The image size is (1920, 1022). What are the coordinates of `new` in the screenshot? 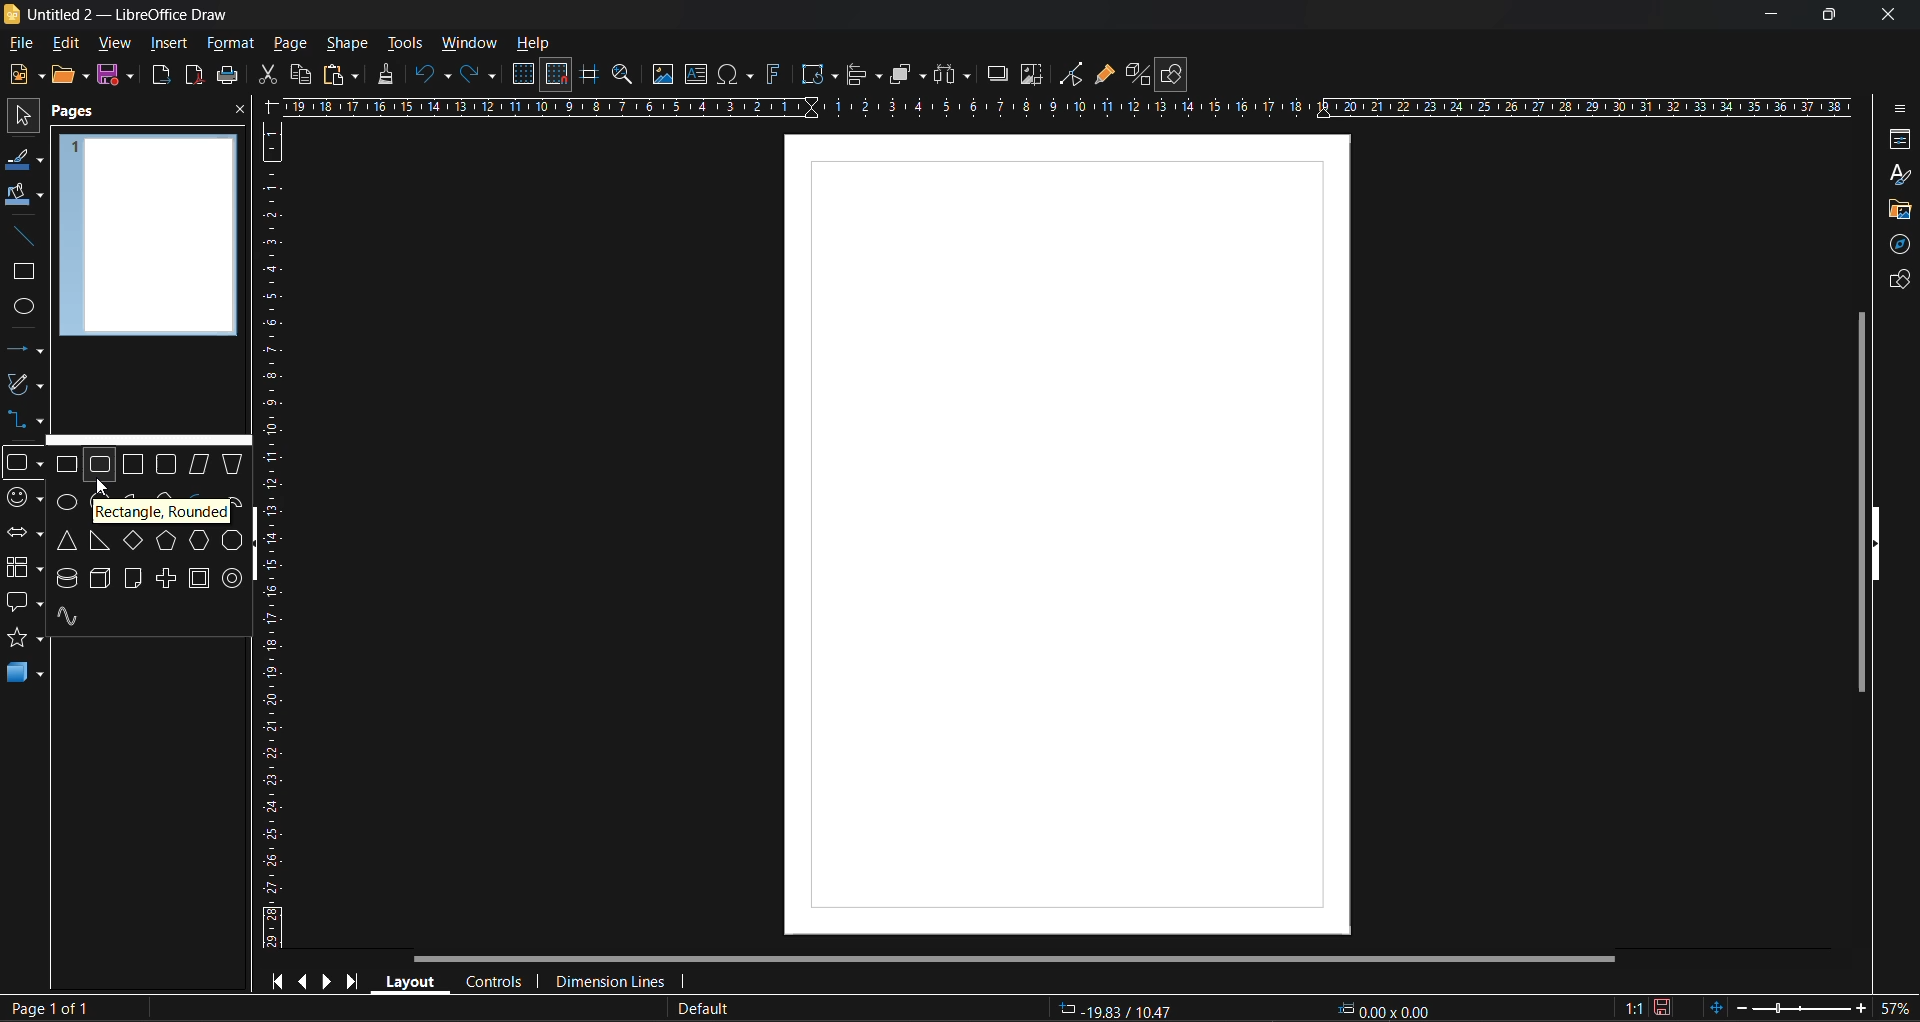 It's located at (25, 74).